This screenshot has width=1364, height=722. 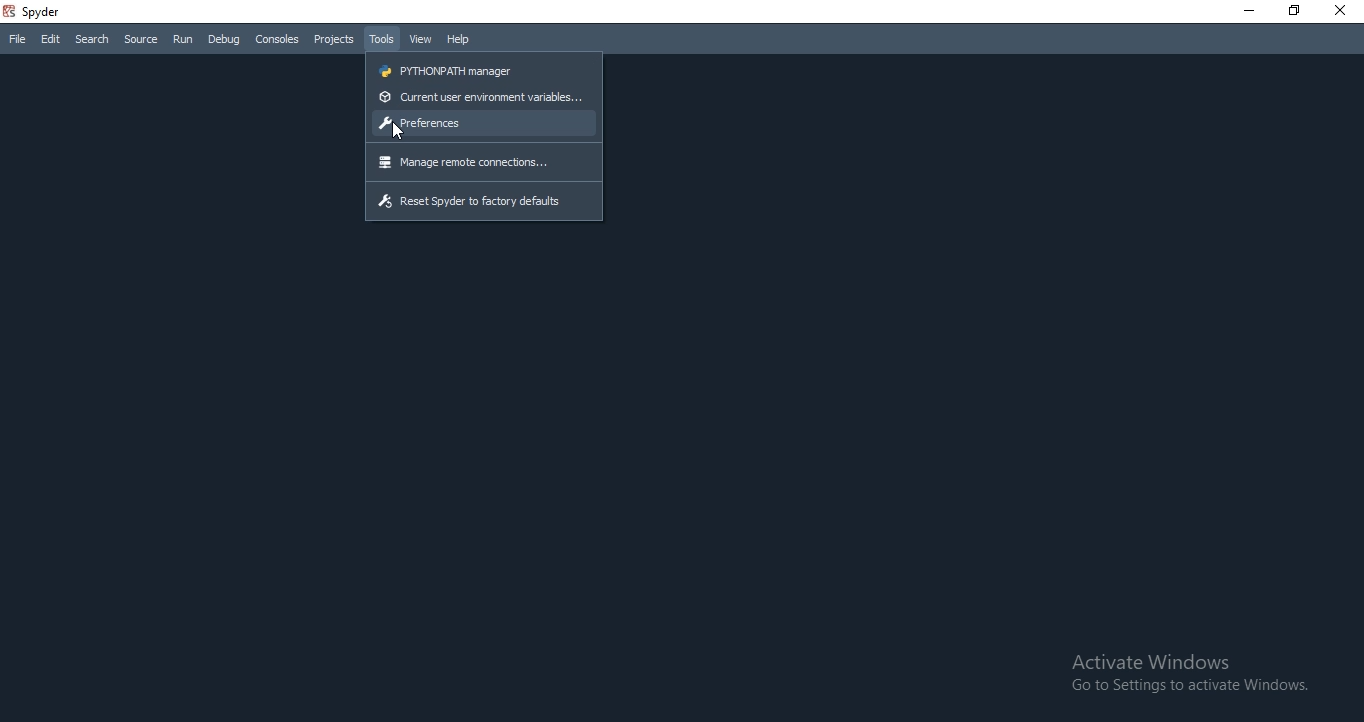 What do you see at coordinates (50, 40) in the screenshot?
I see `Edit` at bounding box center [50, 40].